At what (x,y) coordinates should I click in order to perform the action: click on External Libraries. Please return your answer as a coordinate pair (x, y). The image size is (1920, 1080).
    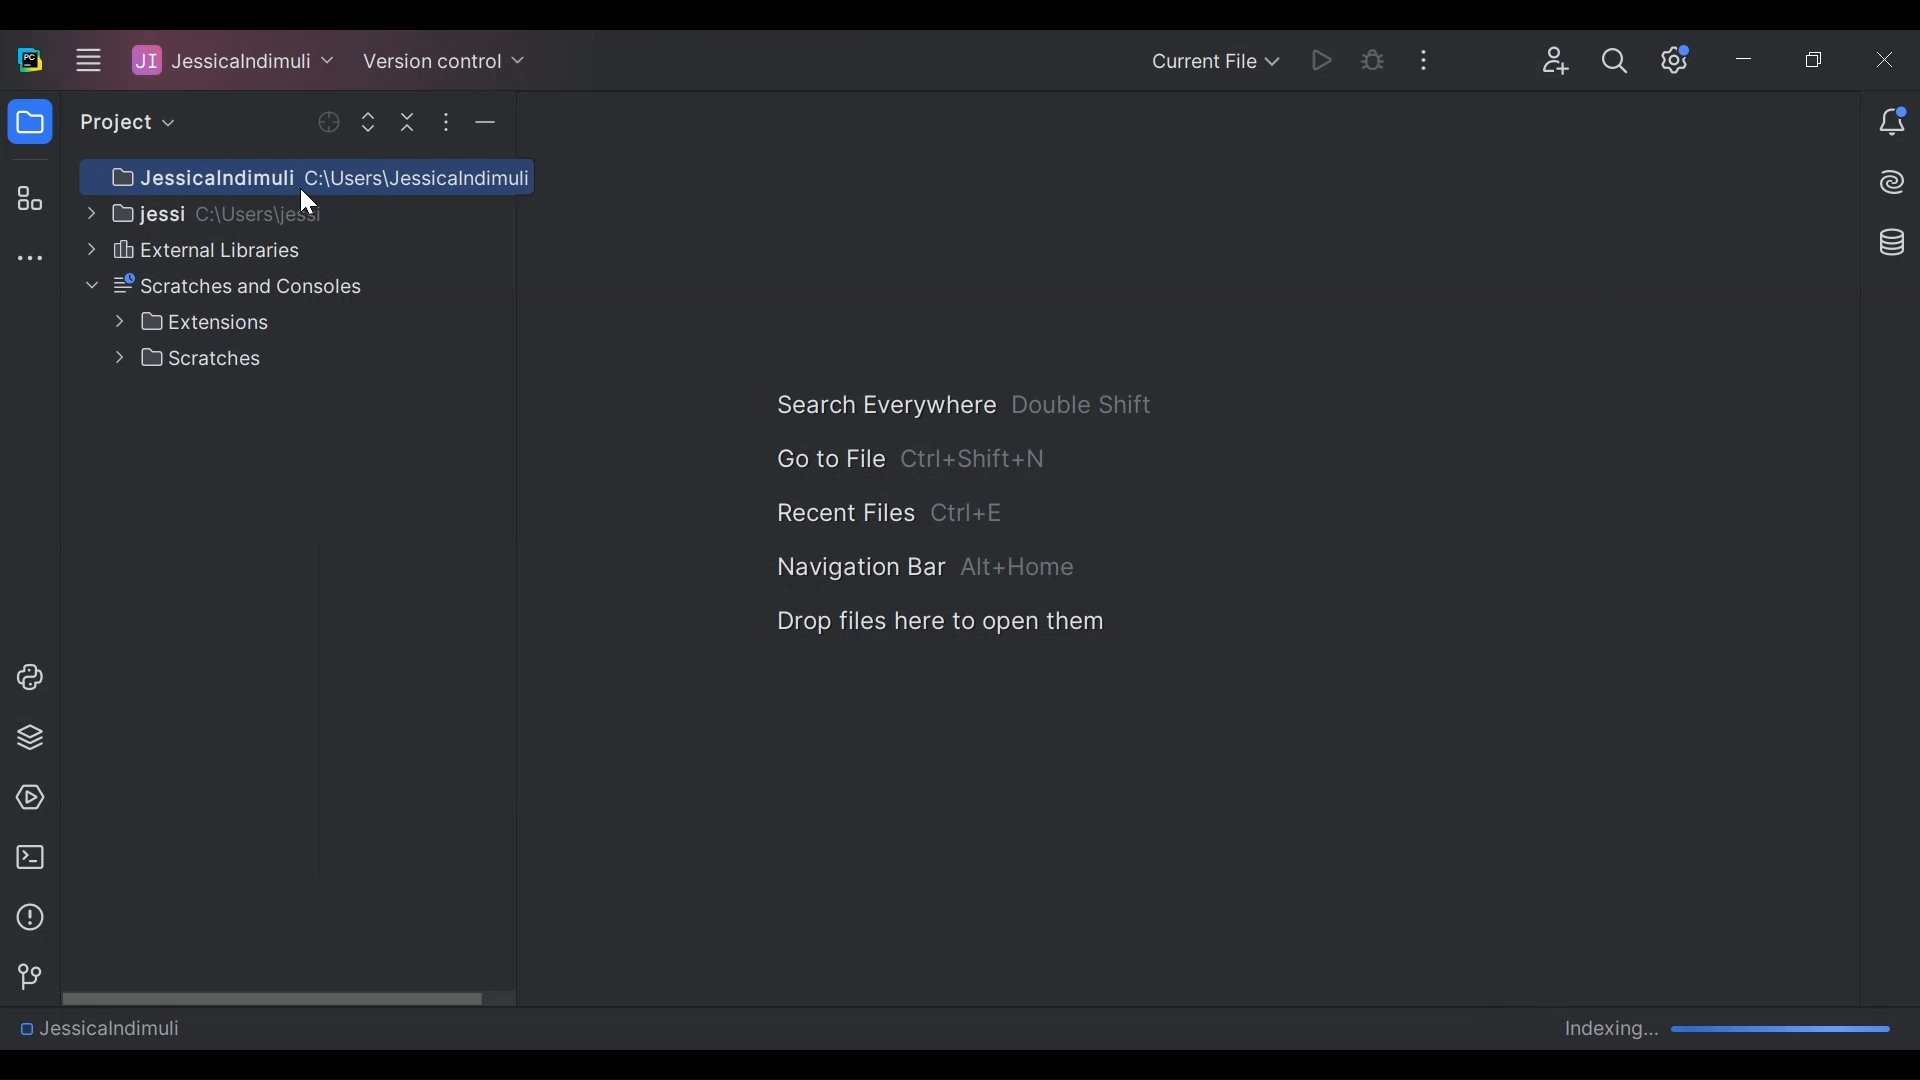
    Looking at the image, I should click on (191, 249).